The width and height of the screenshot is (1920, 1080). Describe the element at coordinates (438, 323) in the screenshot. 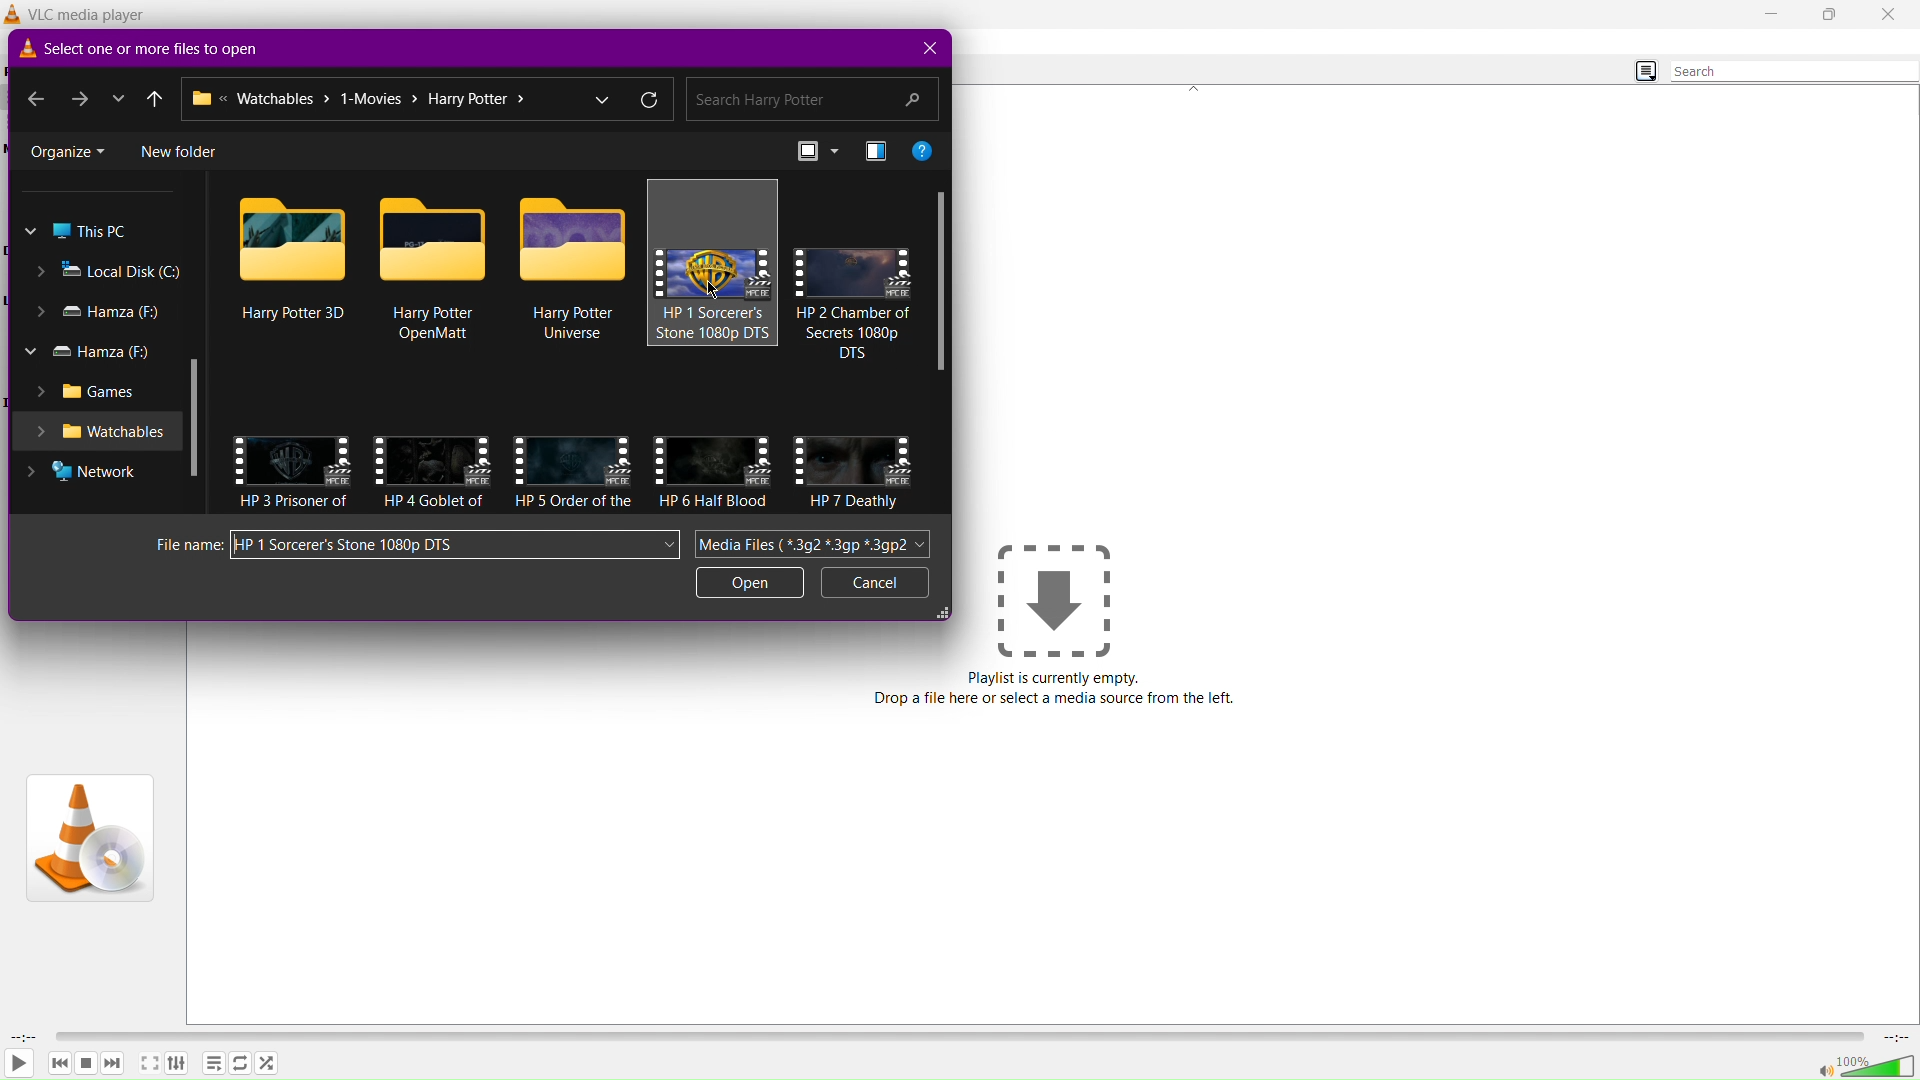

I see `harry potter ` at that location.